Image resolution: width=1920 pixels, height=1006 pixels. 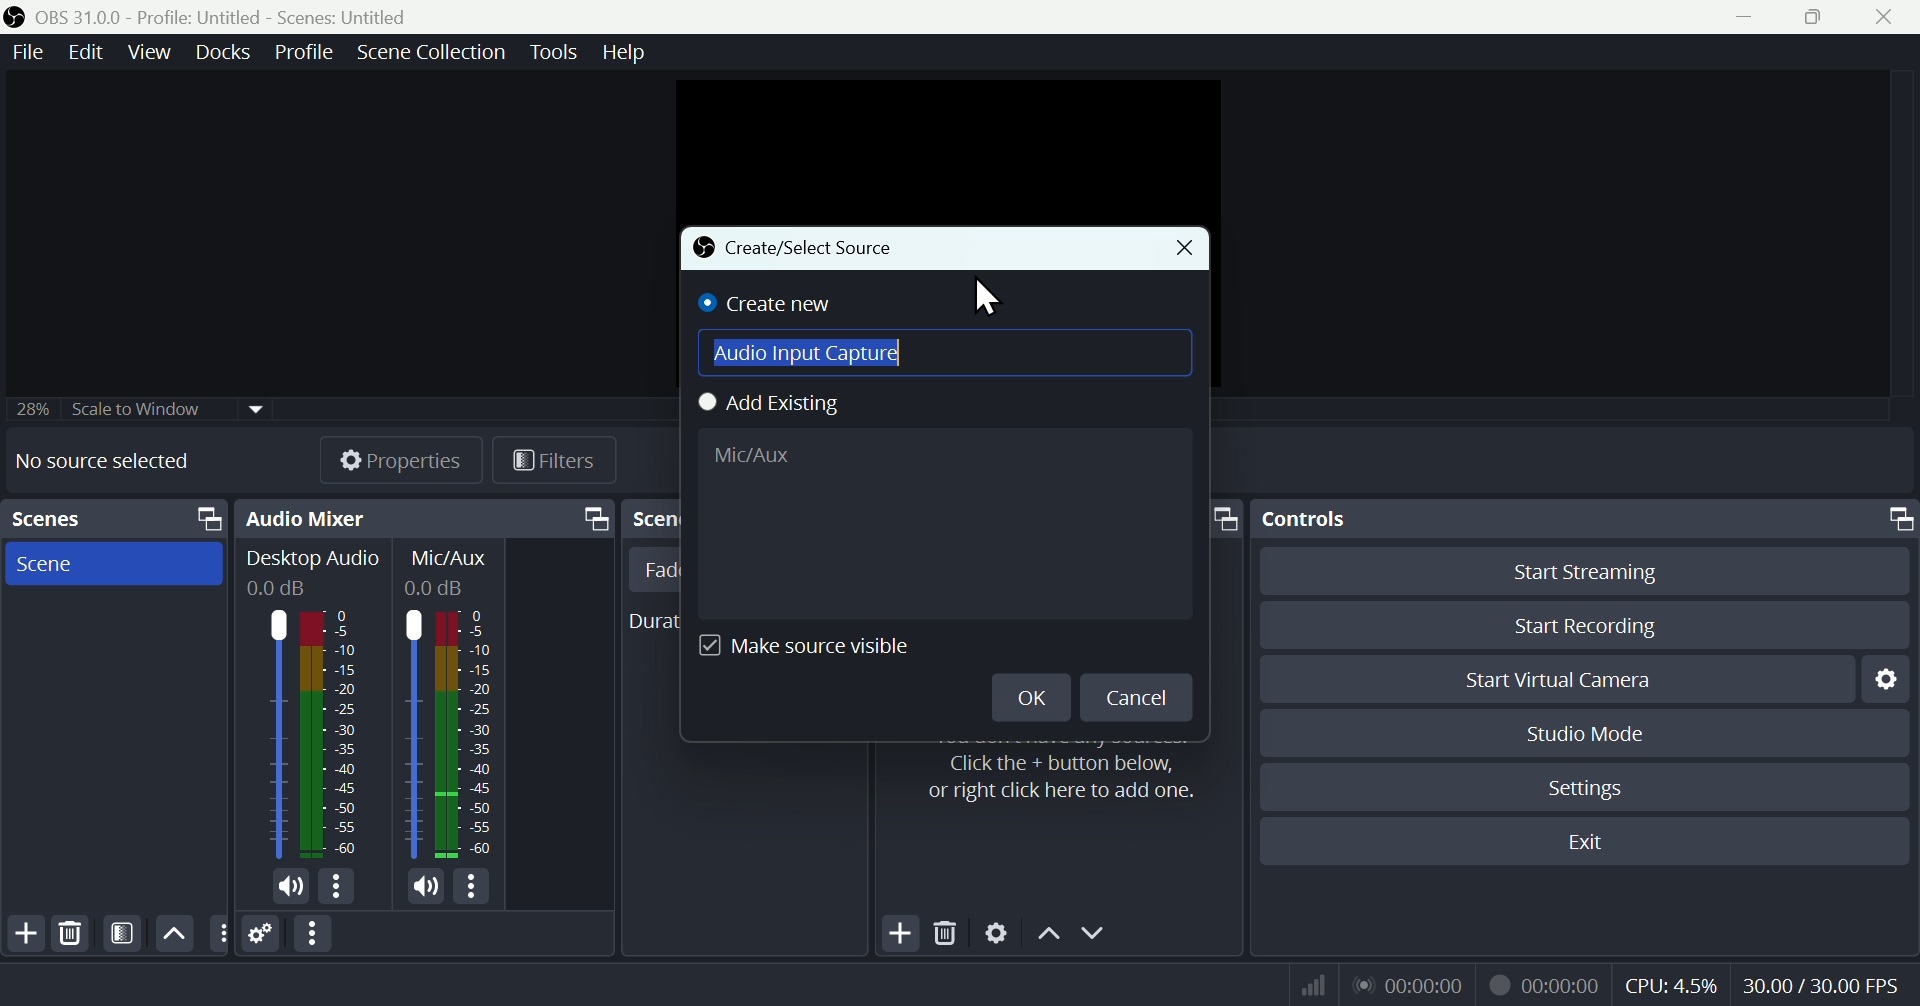 What do you see at coordinates (153, 52) in the screenshot?
I see `View` at bounding box center [153, 52].